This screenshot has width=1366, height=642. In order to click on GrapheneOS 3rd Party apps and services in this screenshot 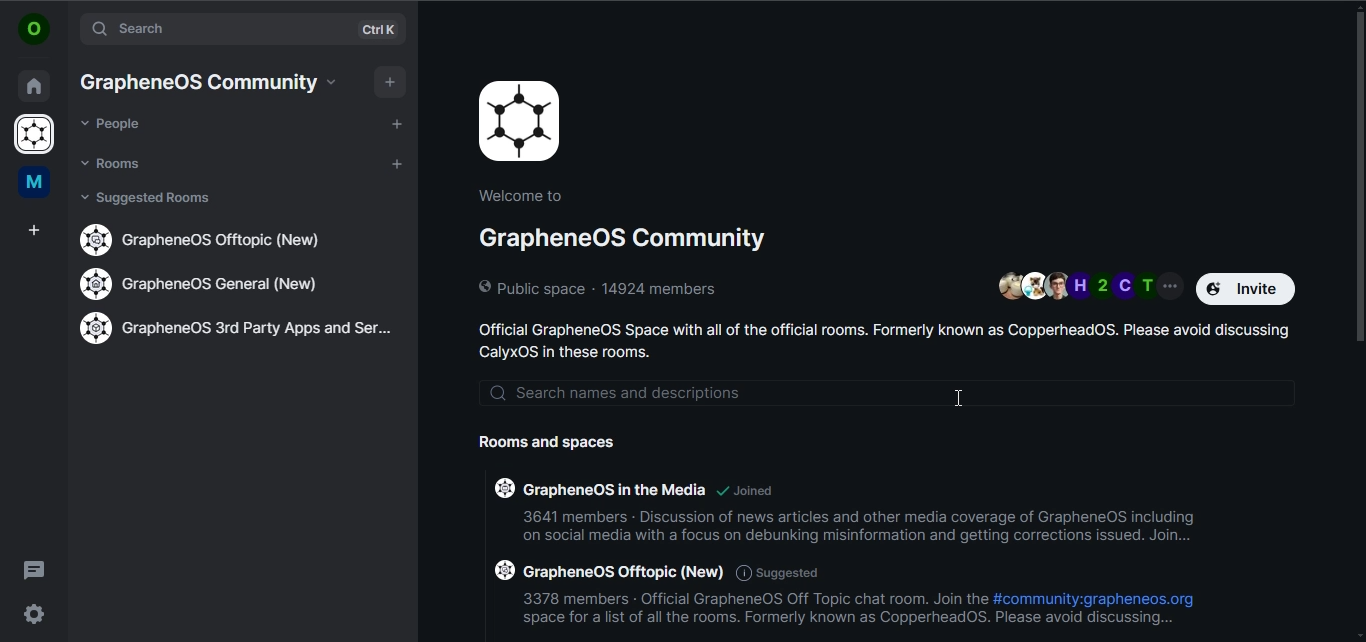, I will do `click(236, 328)`.